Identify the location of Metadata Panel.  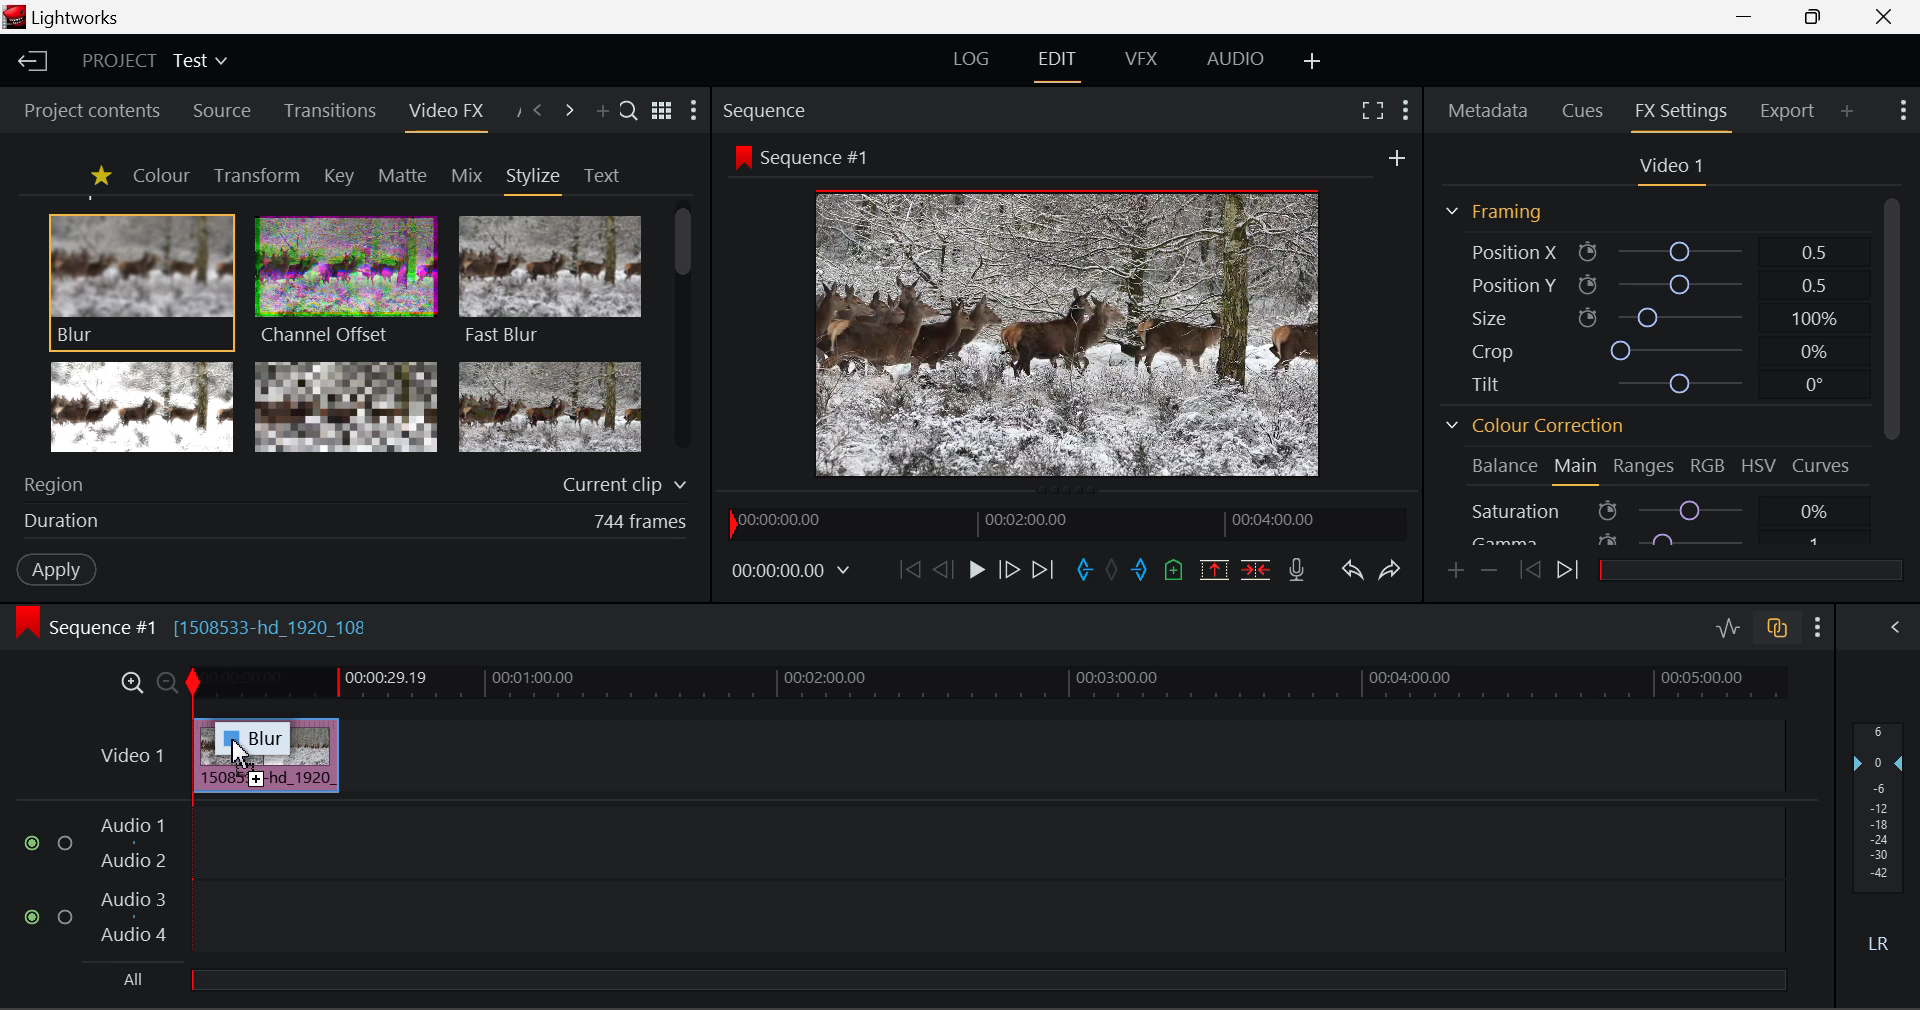
(1486, 112).